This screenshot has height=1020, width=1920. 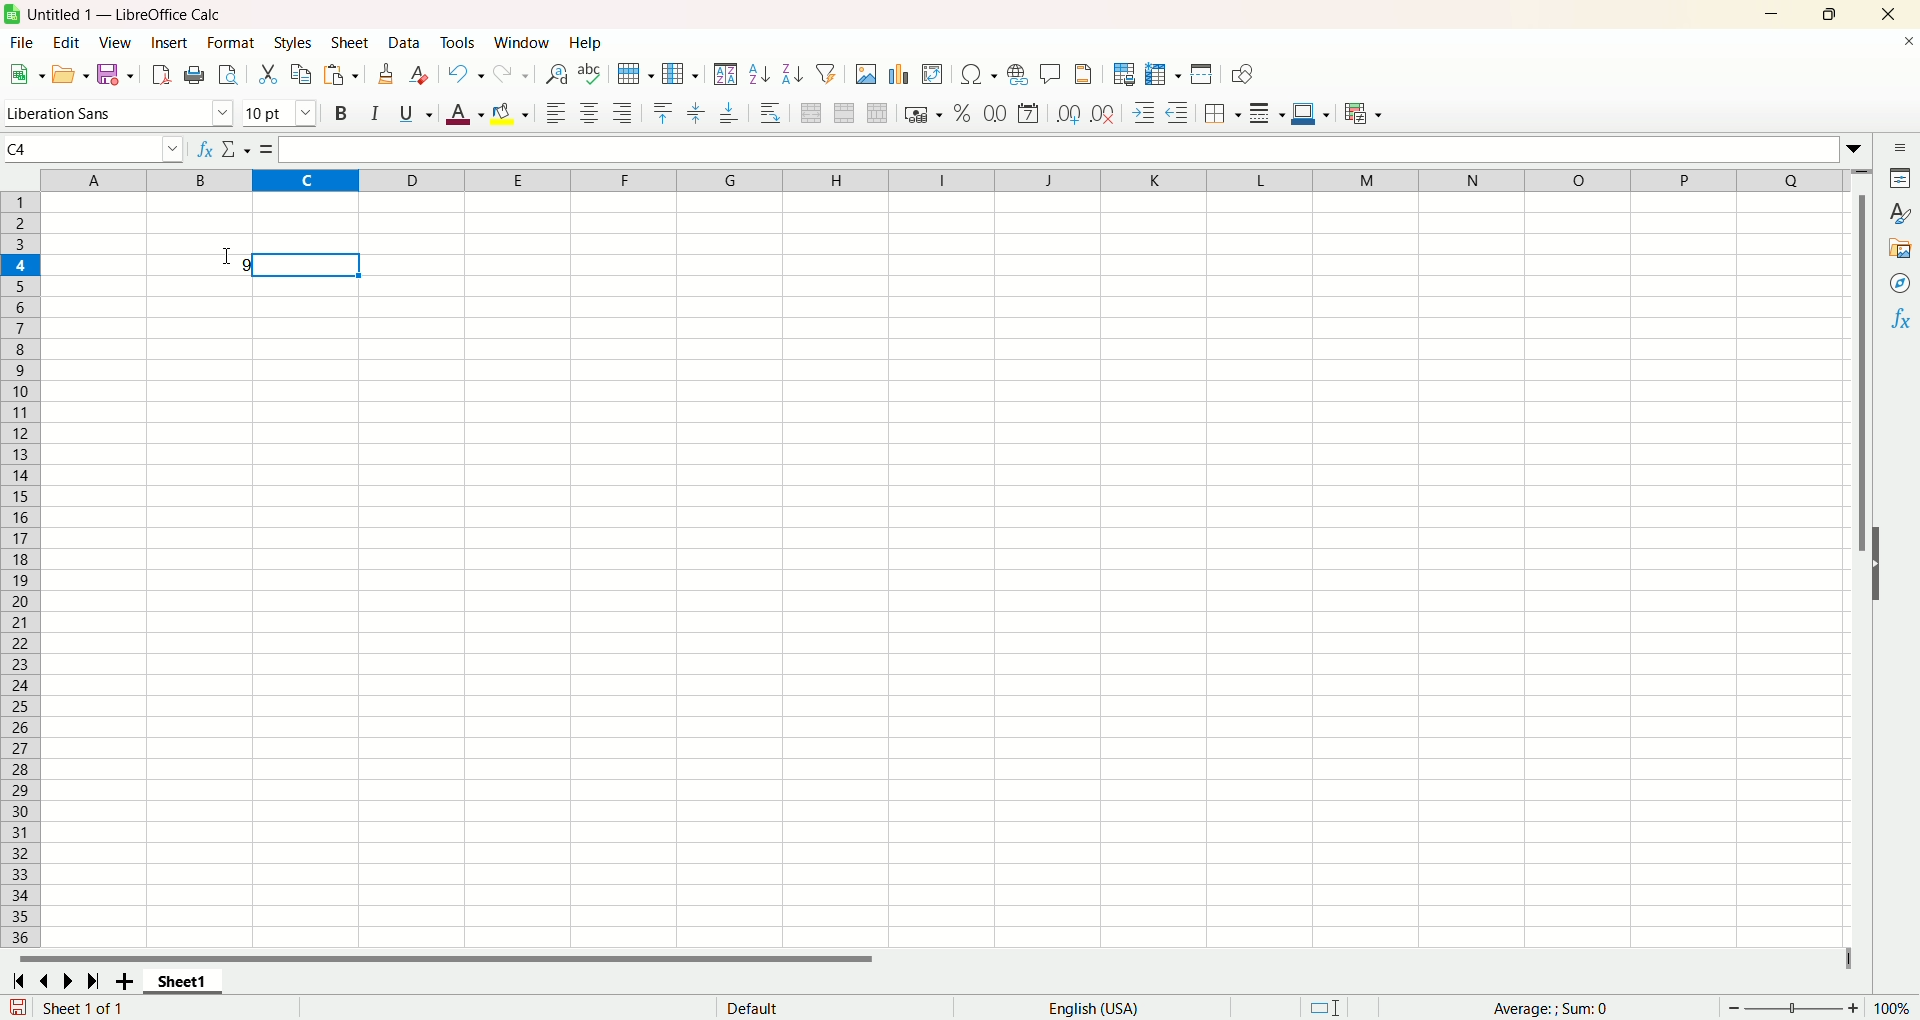 What do you see at coordinates (814, 111) in the screenshot?
I see `merge and center cell` at bounding box center [814, 111].